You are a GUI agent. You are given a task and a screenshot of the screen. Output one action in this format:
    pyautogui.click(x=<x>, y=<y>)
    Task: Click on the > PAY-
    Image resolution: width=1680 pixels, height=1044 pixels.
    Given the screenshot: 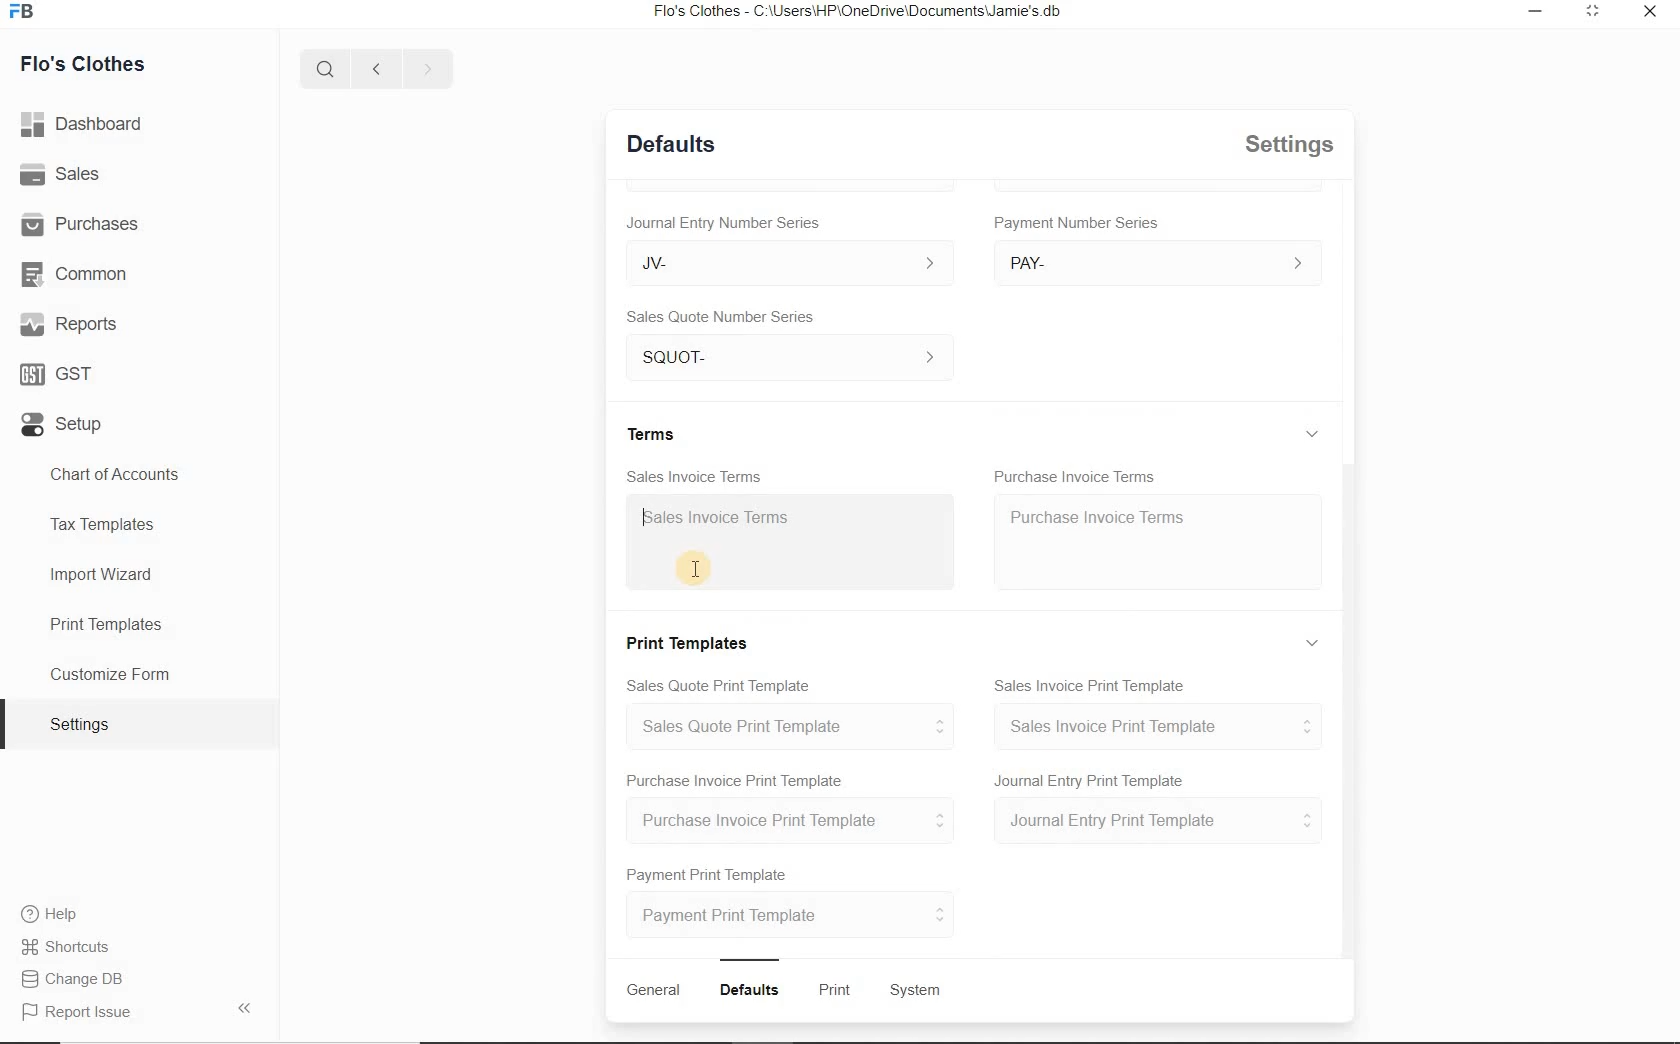 What is the action you would take?
    pyautogui.click(x=1152, y=262)
    